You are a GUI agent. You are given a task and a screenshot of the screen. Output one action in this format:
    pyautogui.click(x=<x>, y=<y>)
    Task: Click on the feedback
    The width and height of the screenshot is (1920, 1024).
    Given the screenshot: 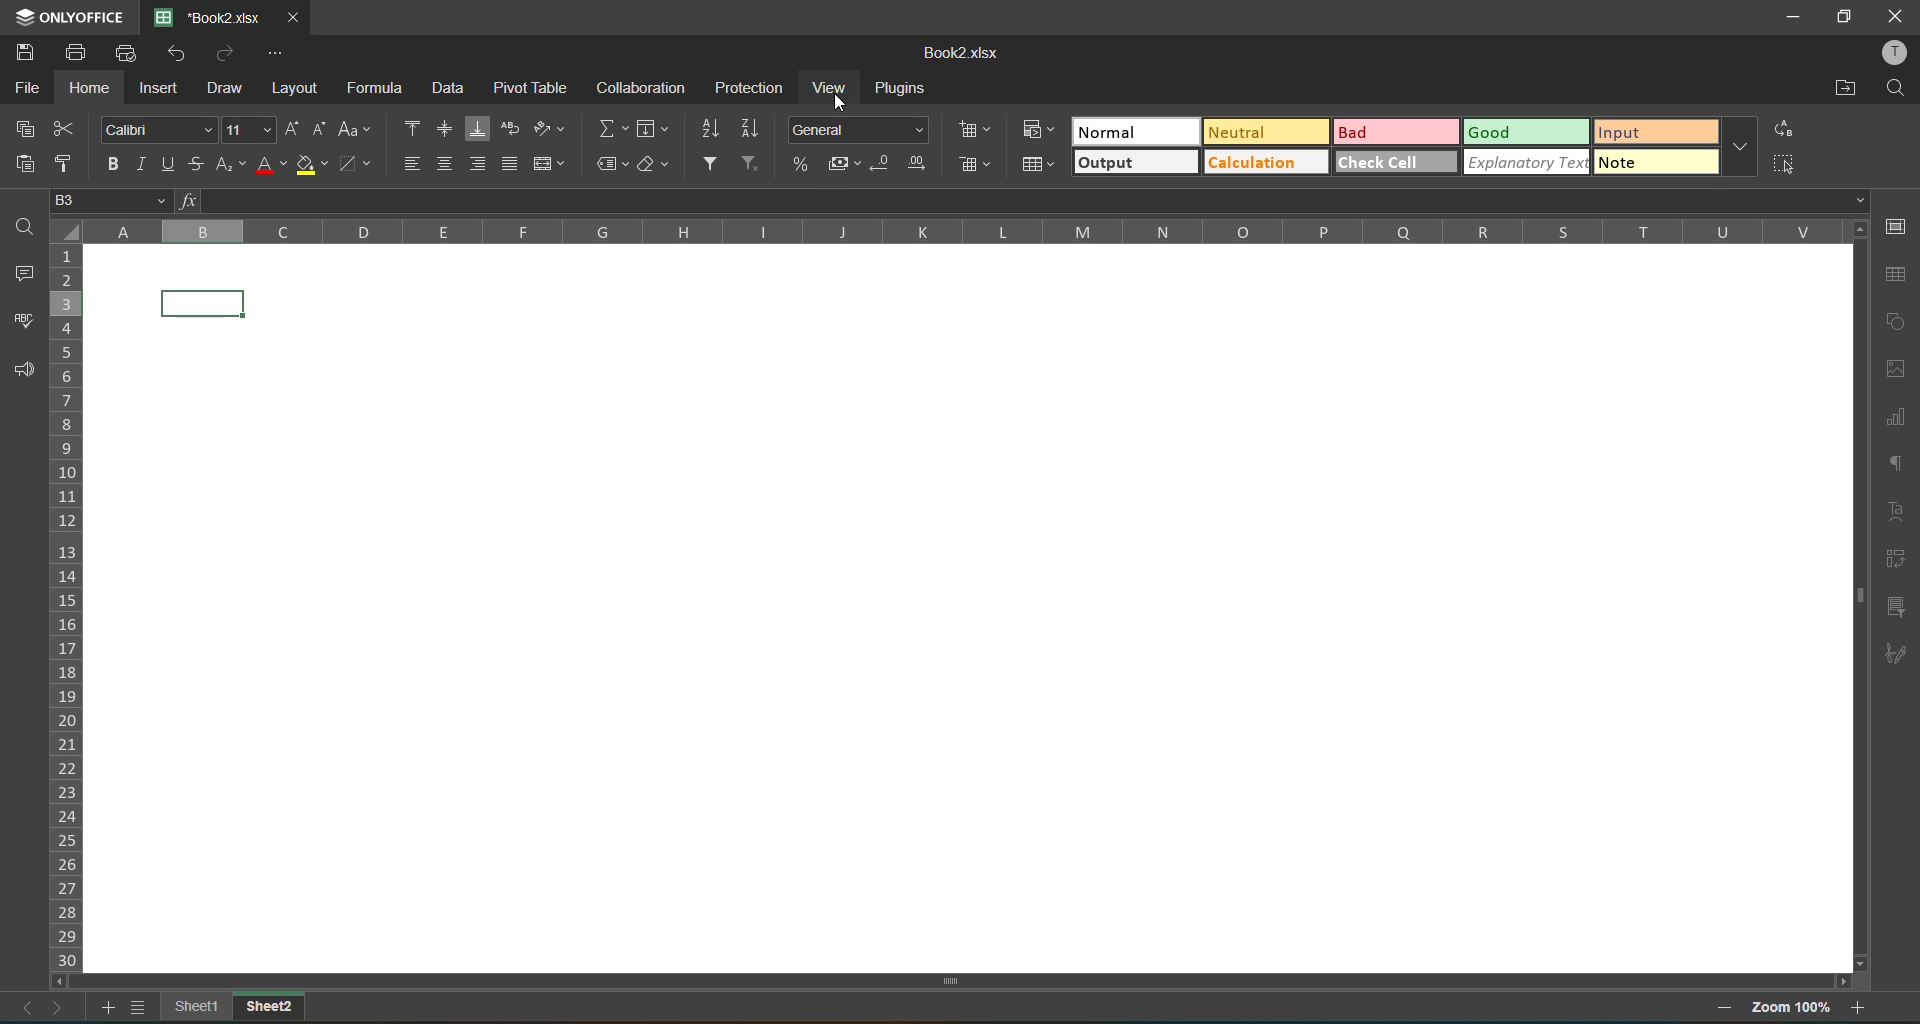 What is the action you would take?
    pyautogui.click(x=24, y=374)
    